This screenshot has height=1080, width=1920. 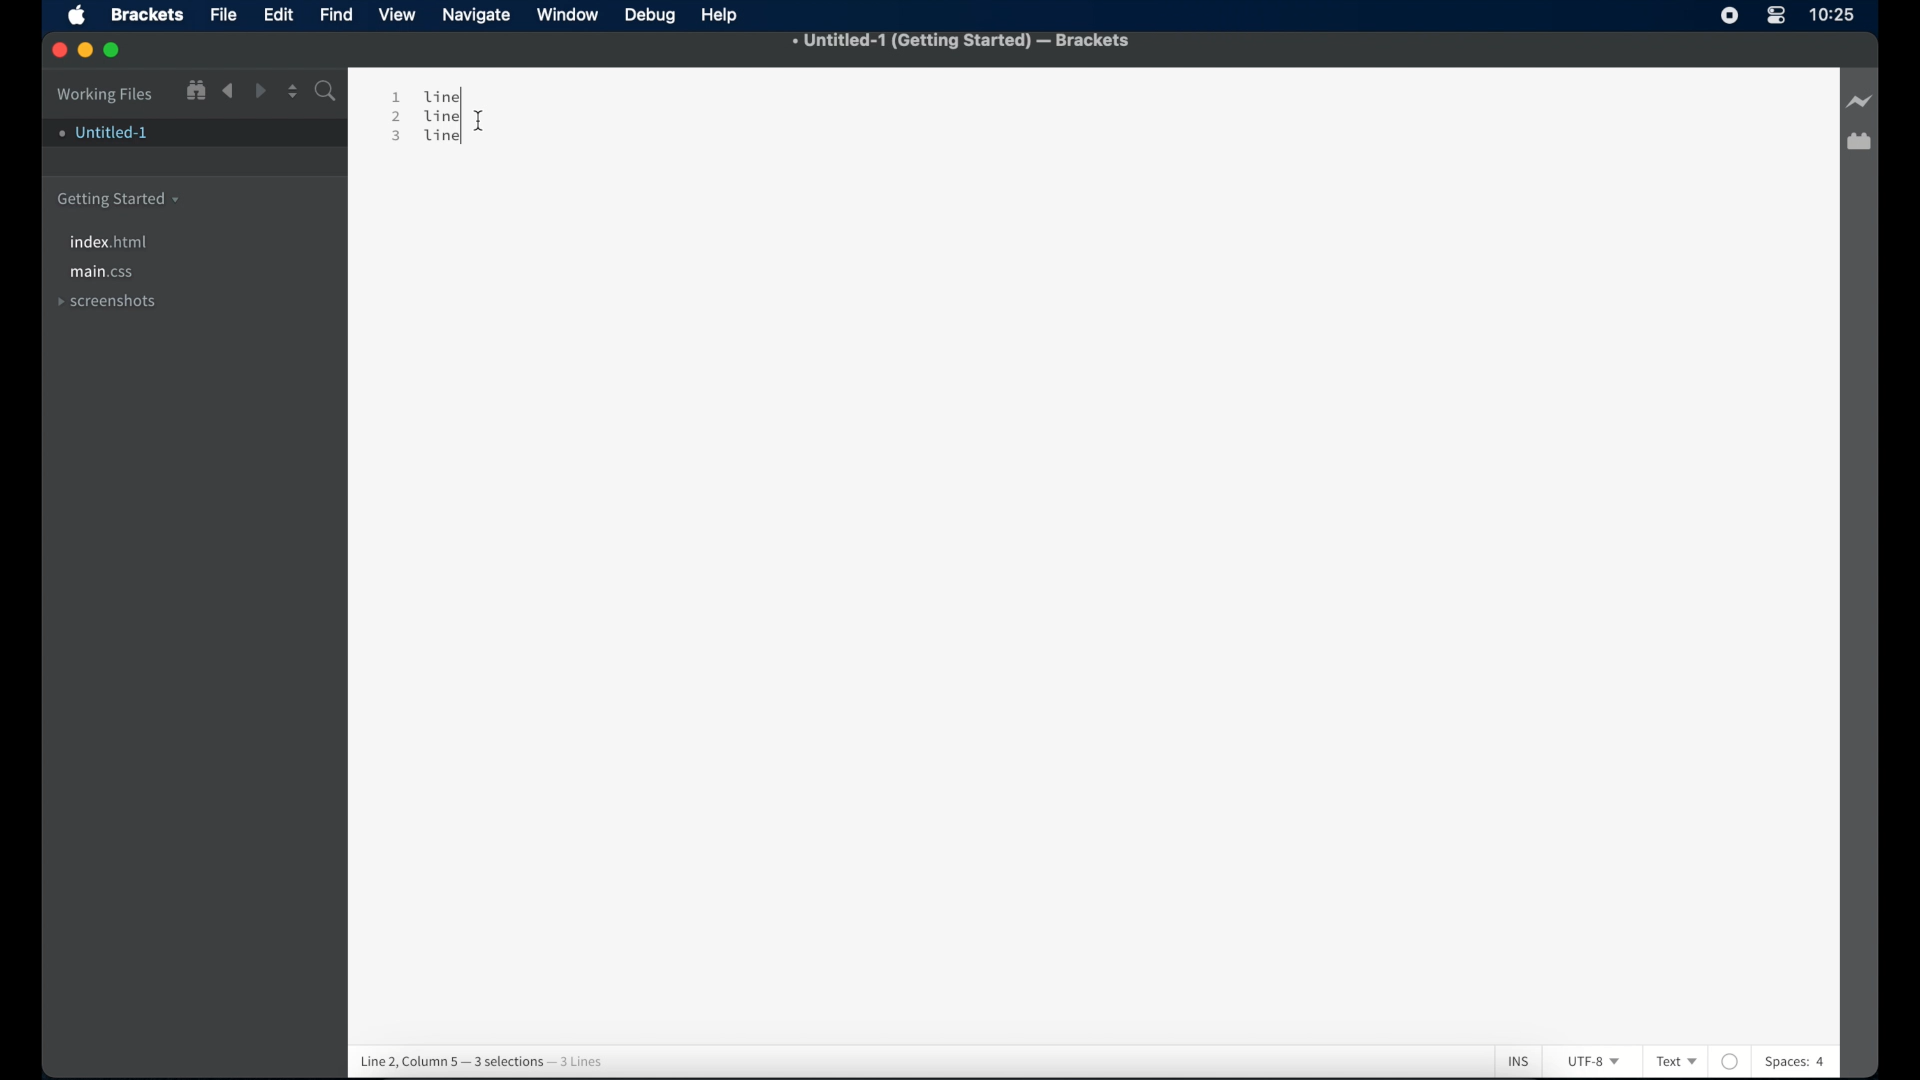 What do you see at coordinates (337, 14) in the screenshot?
I see `find` at bounding box center [337, 14].